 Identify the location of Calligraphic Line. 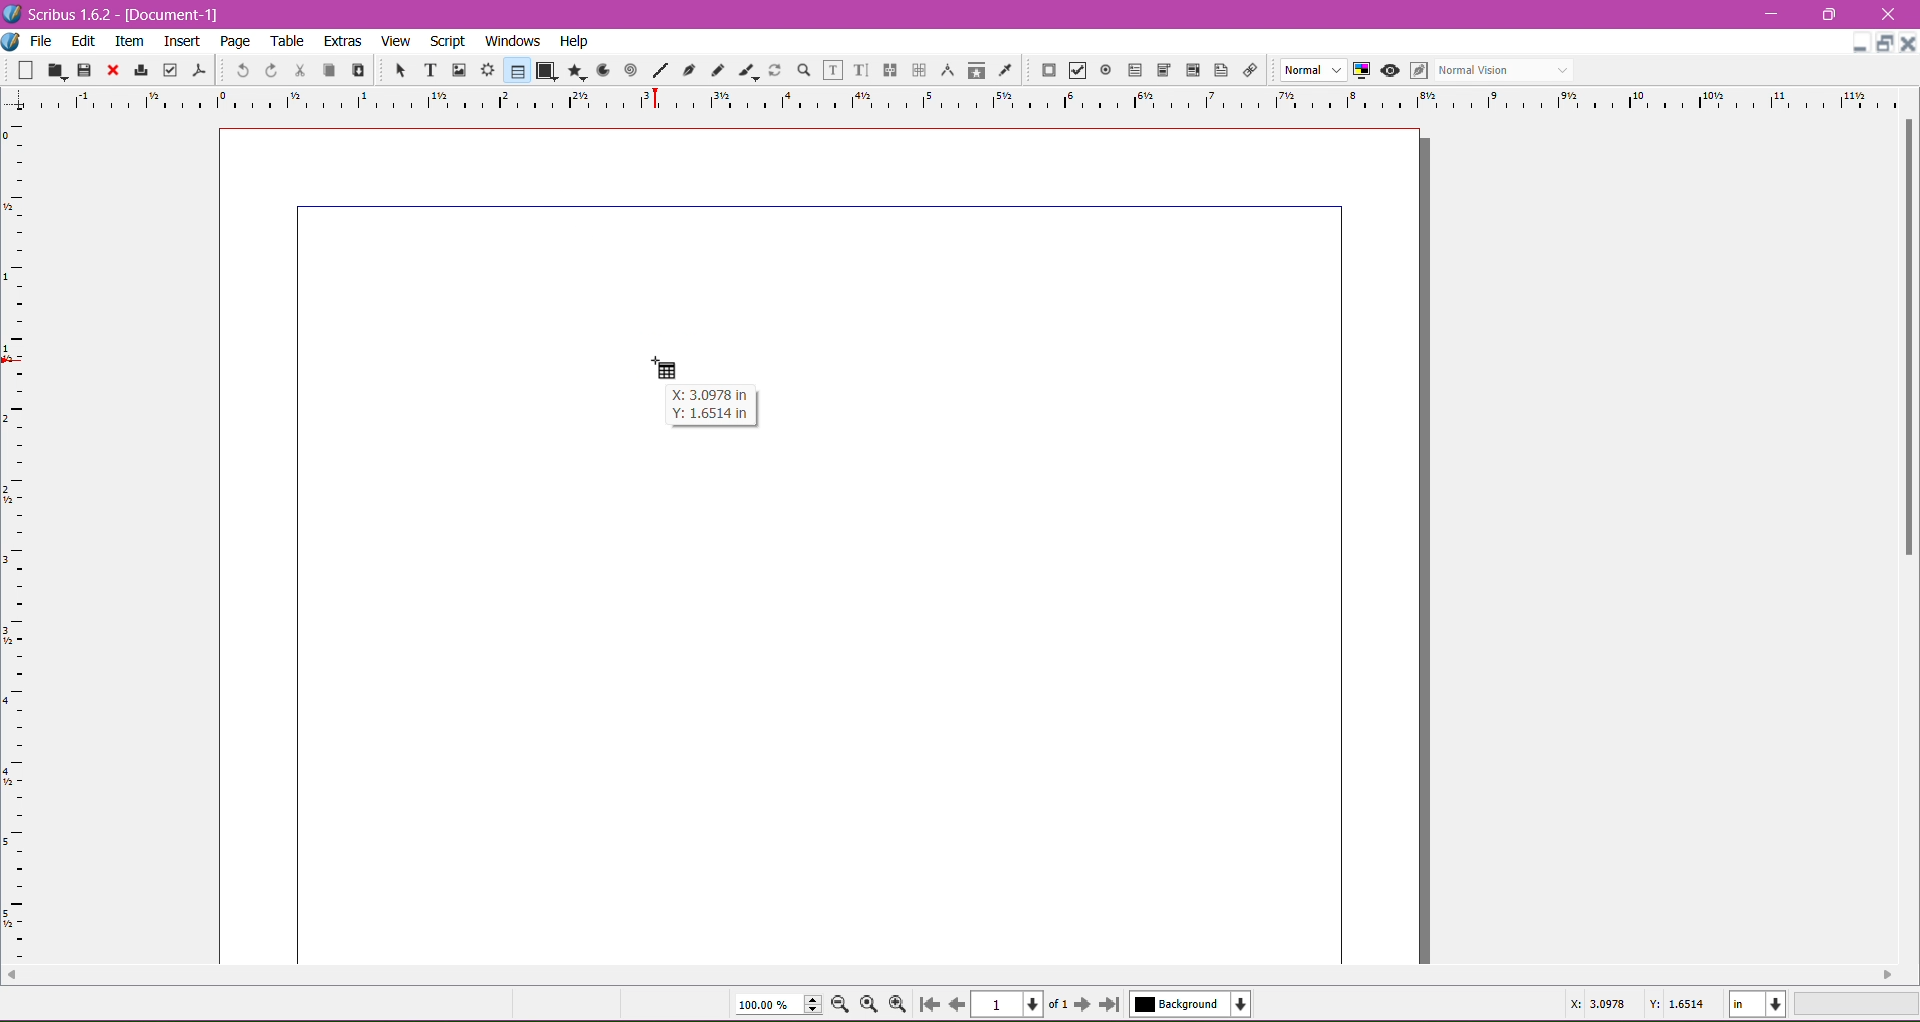
(747, 68).